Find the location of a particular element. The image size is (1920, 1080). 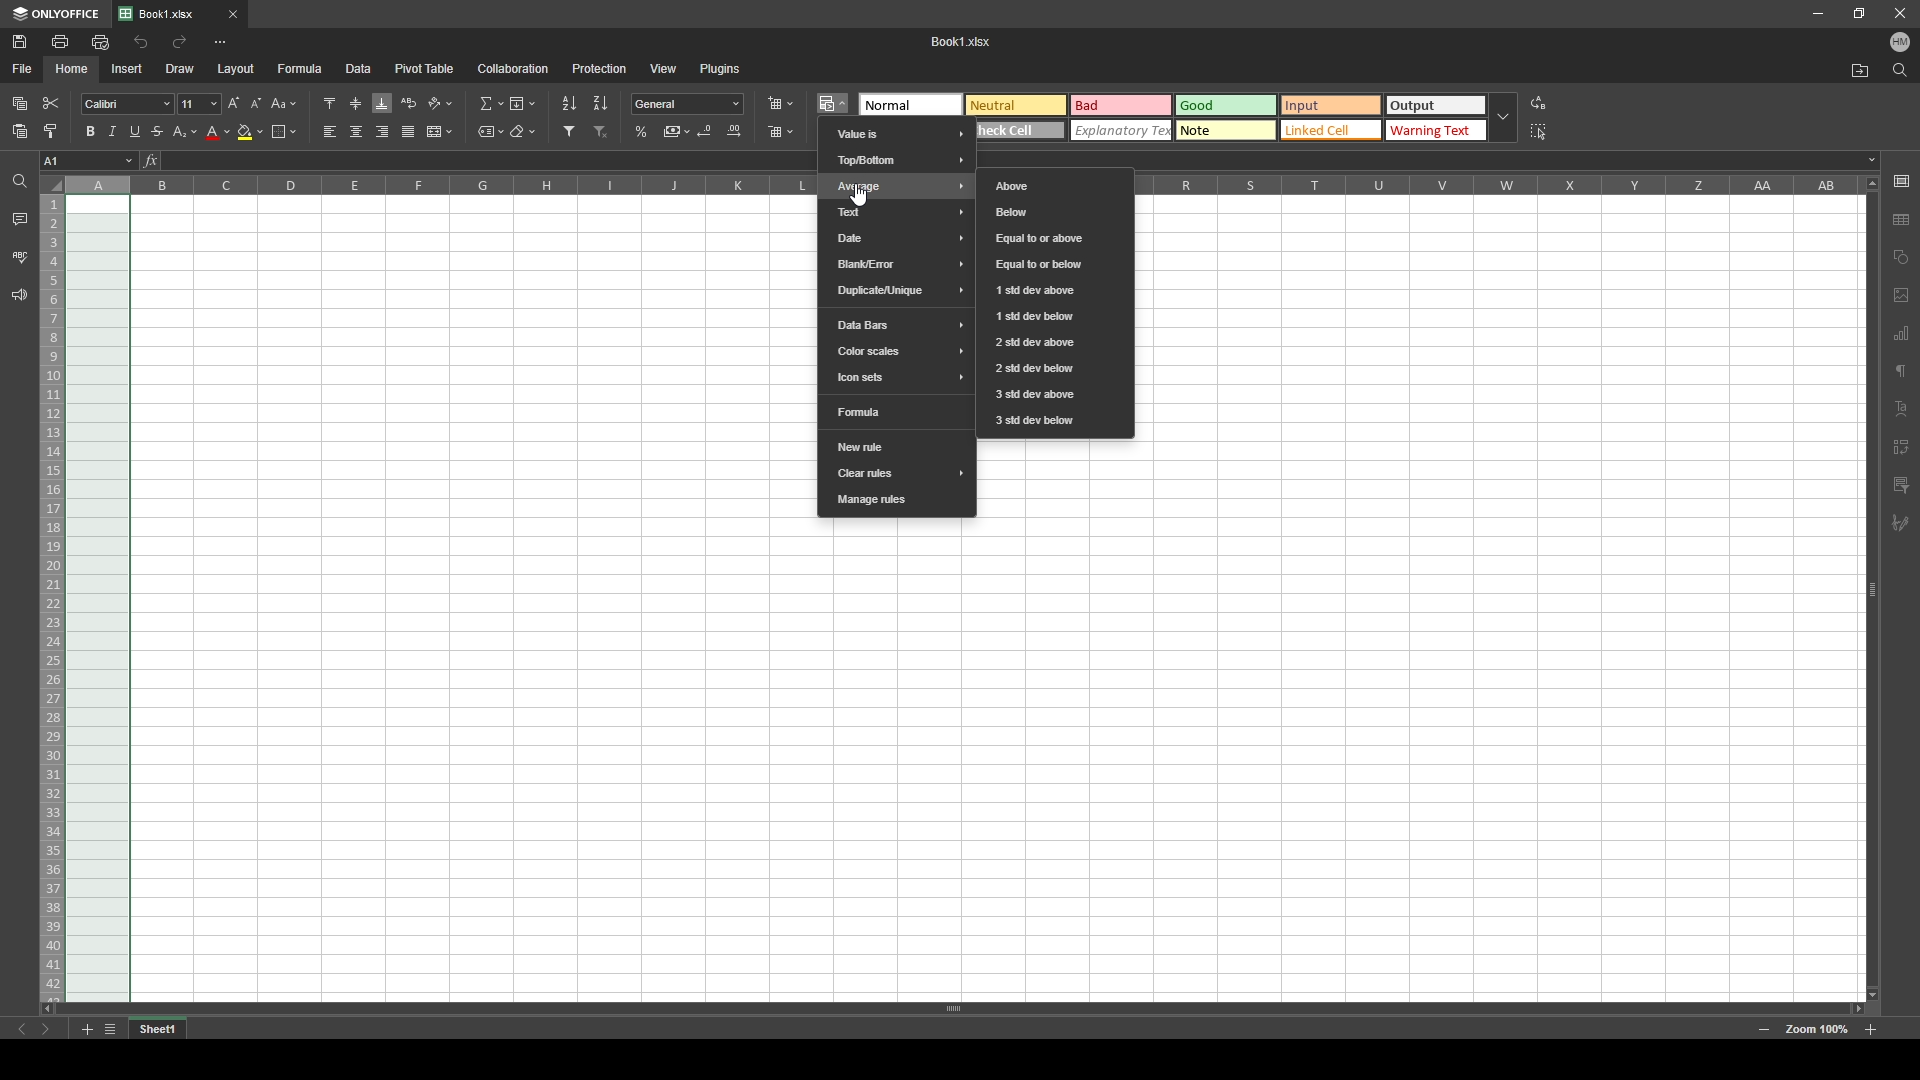

copy style is located at coordinates (50, 131).